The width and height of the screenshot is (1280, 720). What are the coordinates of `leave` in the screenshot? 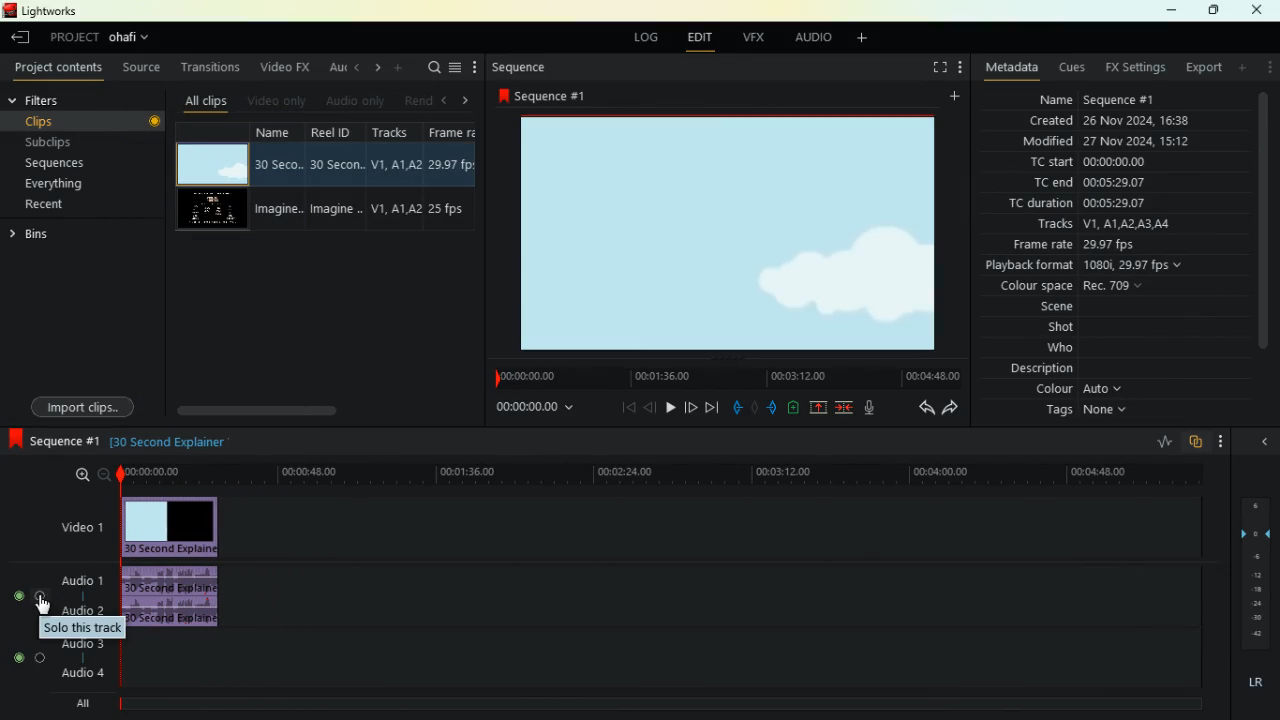 It's located at (21, 36).